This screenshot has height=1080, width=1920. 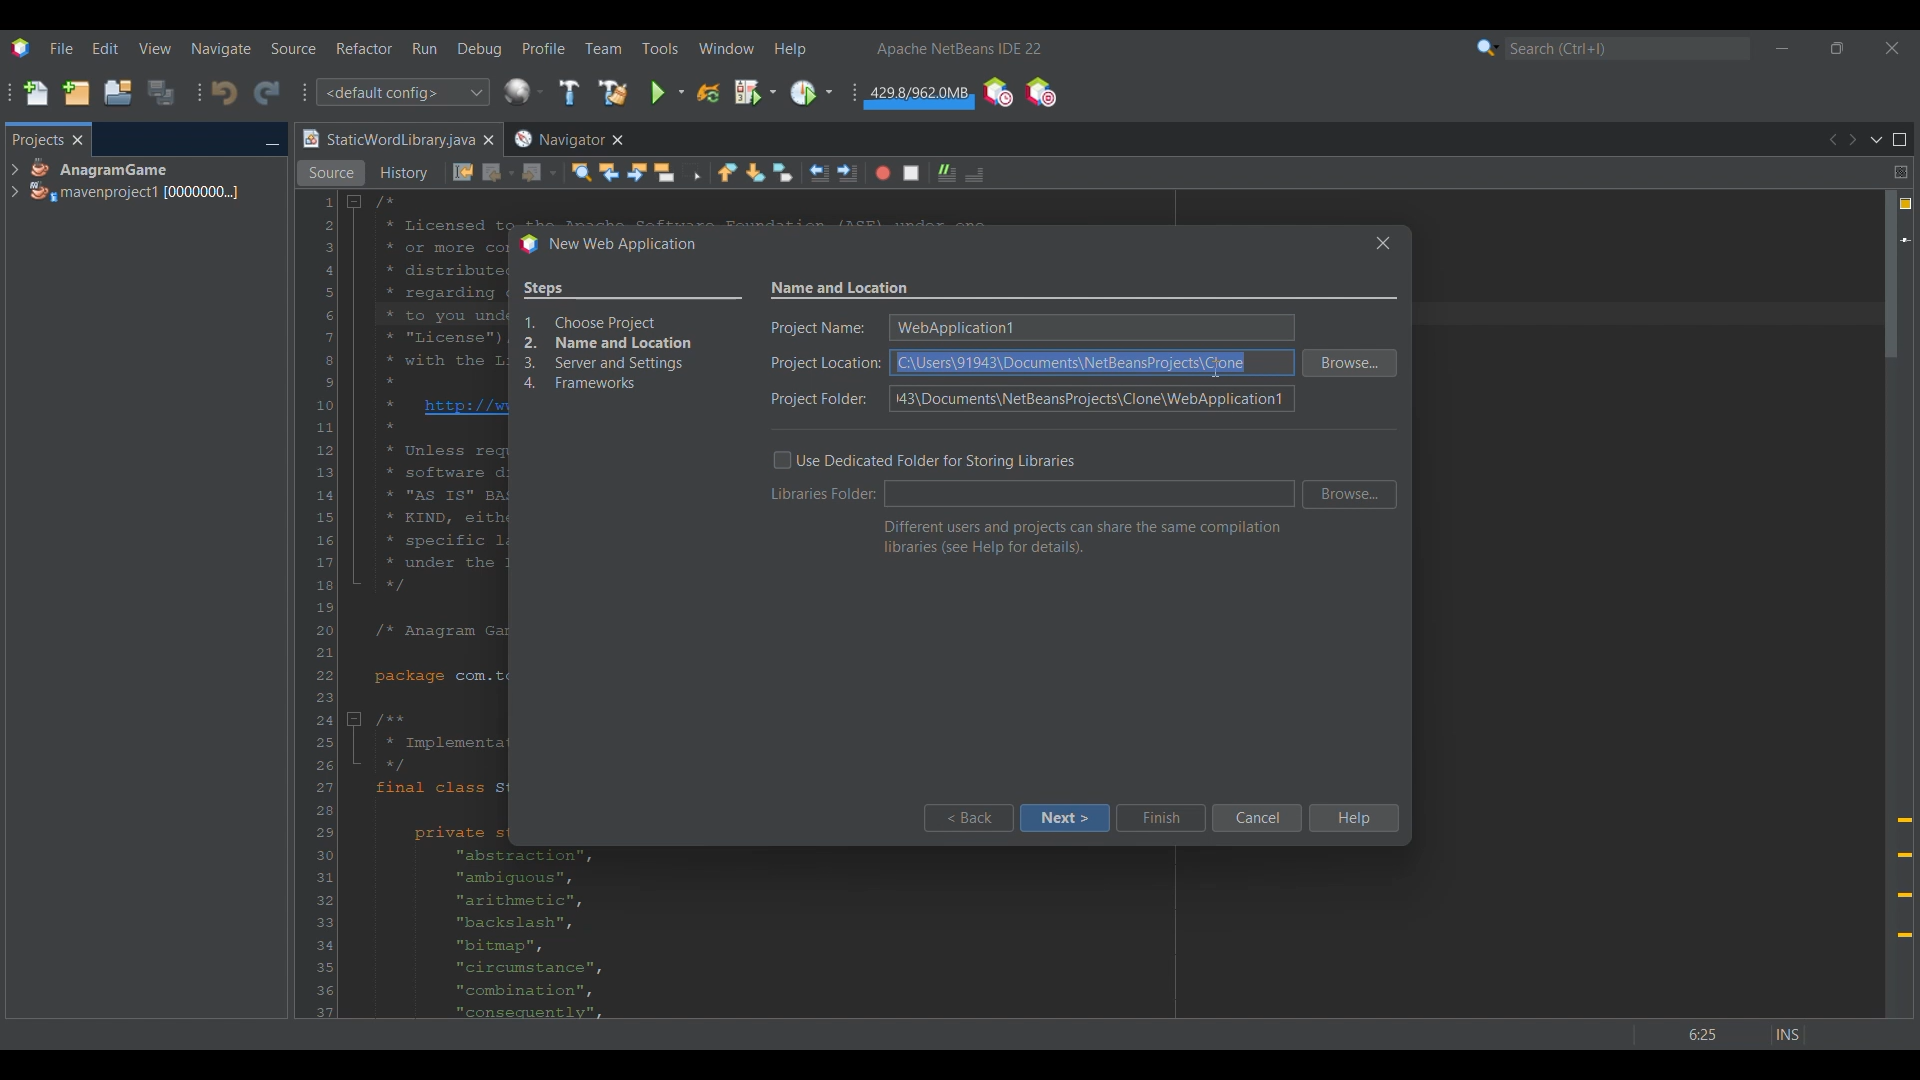 I want to click on Close interface, so click(x=1892, y=48).